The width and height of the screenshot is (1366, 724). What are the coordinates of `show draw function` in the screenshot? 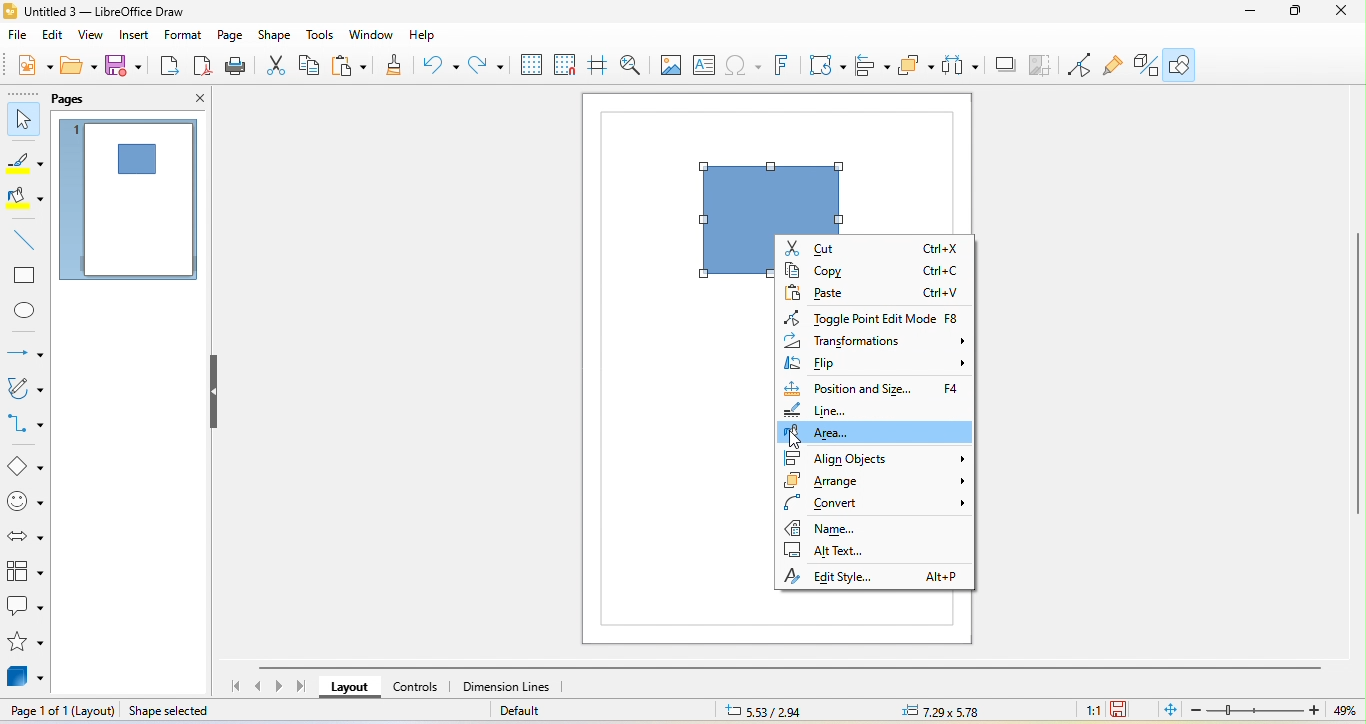 It's located at (1184, 68).